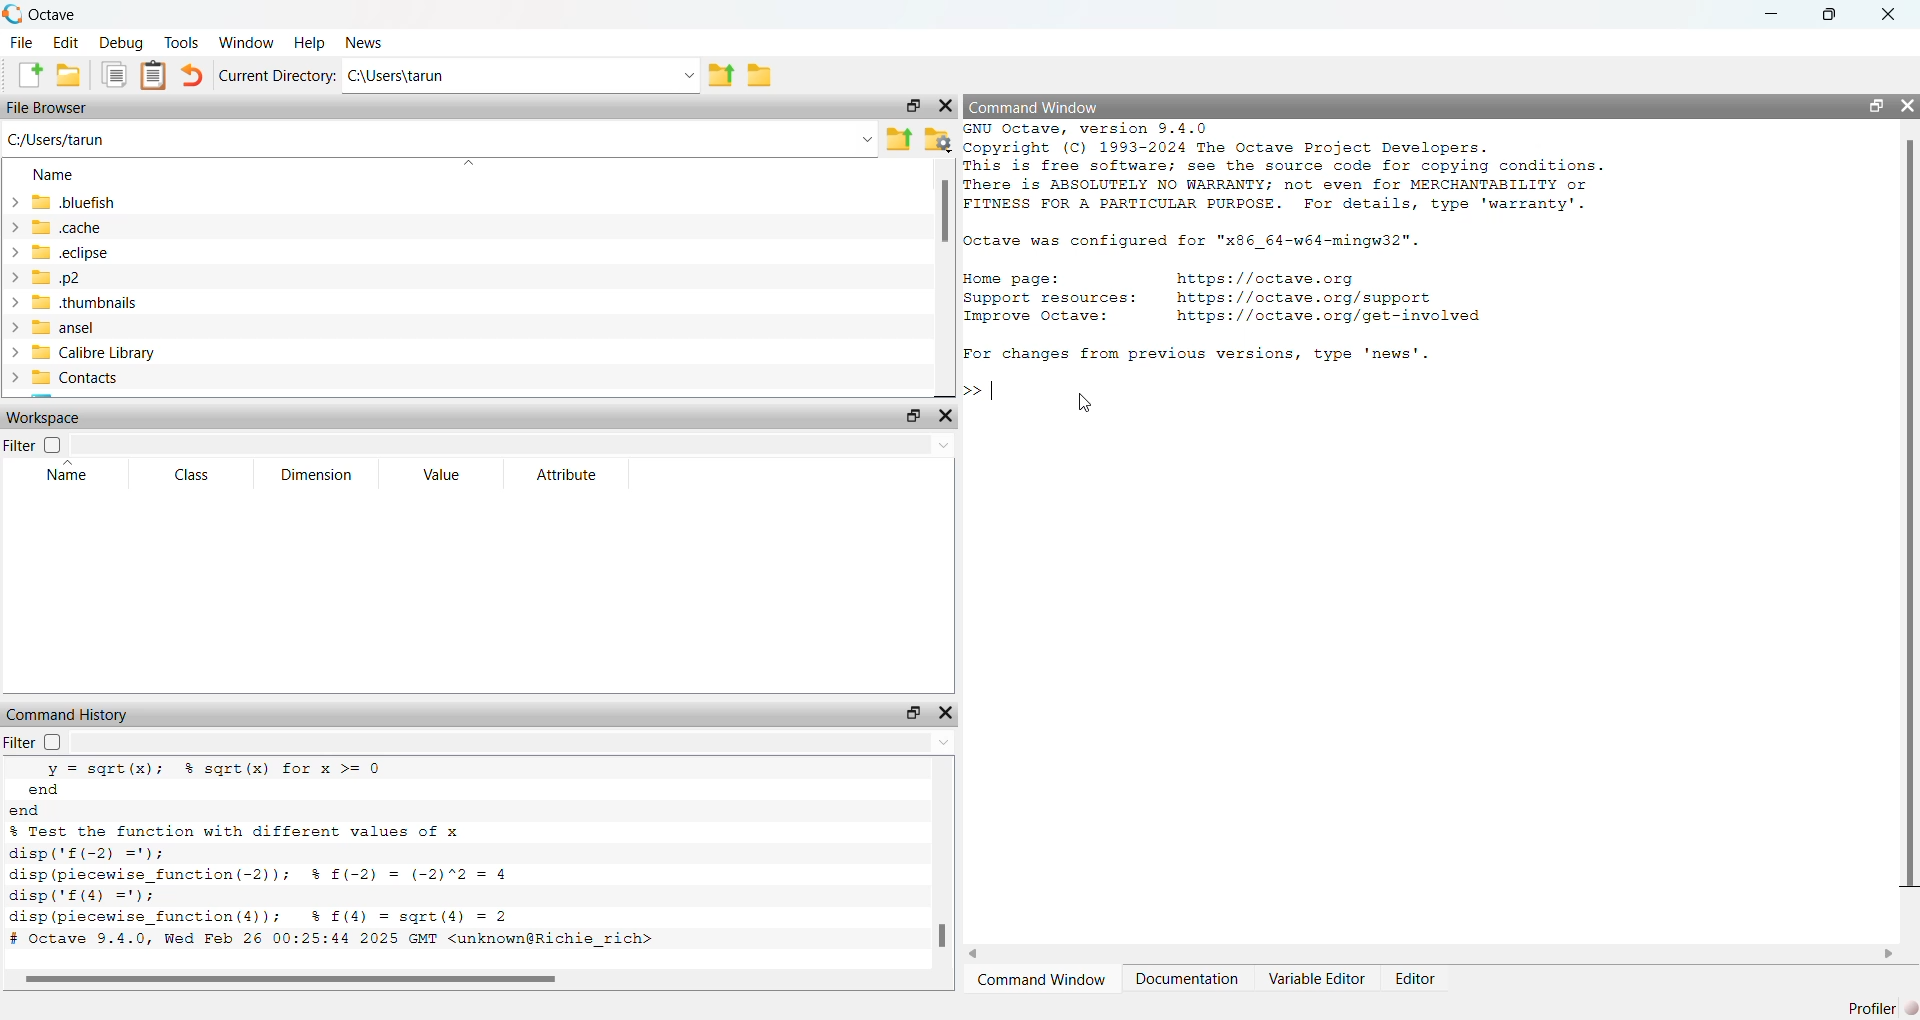 Image resolution: width=1920 pixels, height=1020 pixels. Describe the element at coordinates (1912, 514) in the screenshot. I see `Scrollbar` at that location.